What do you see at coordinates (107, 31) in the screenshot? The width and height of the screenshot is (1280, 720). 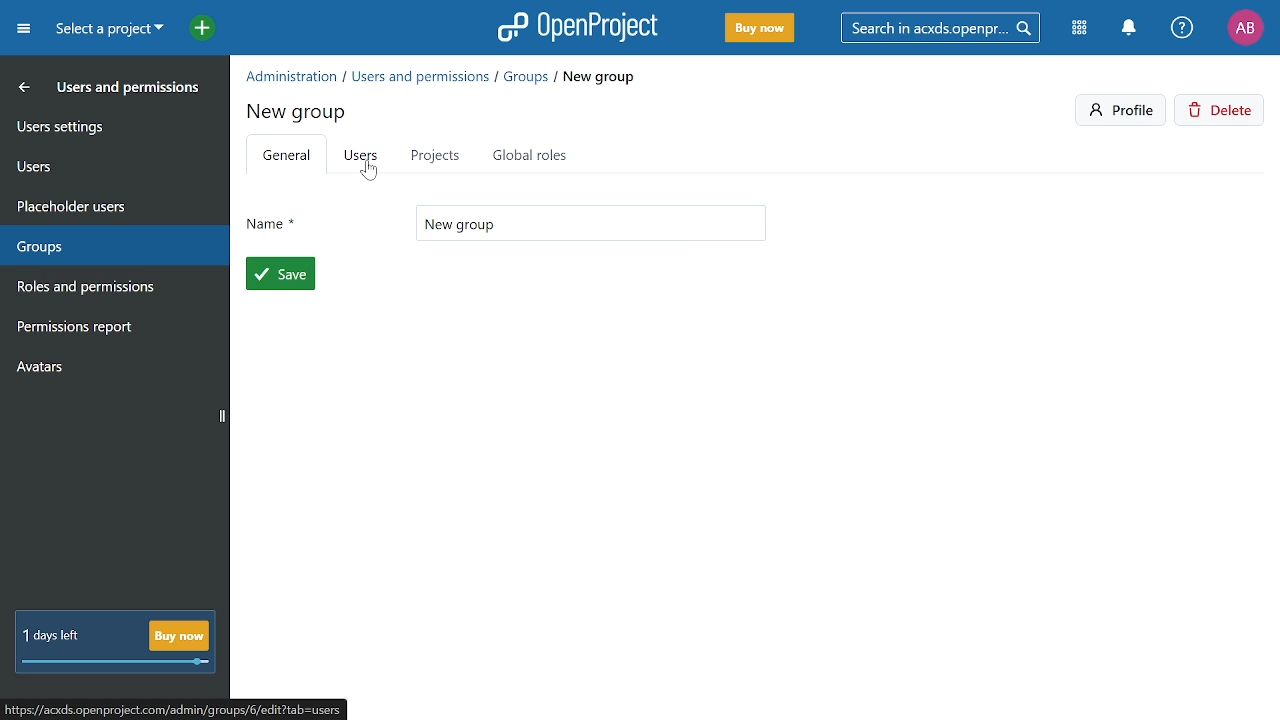 I see `Current project` at bounding box center [107, 31].